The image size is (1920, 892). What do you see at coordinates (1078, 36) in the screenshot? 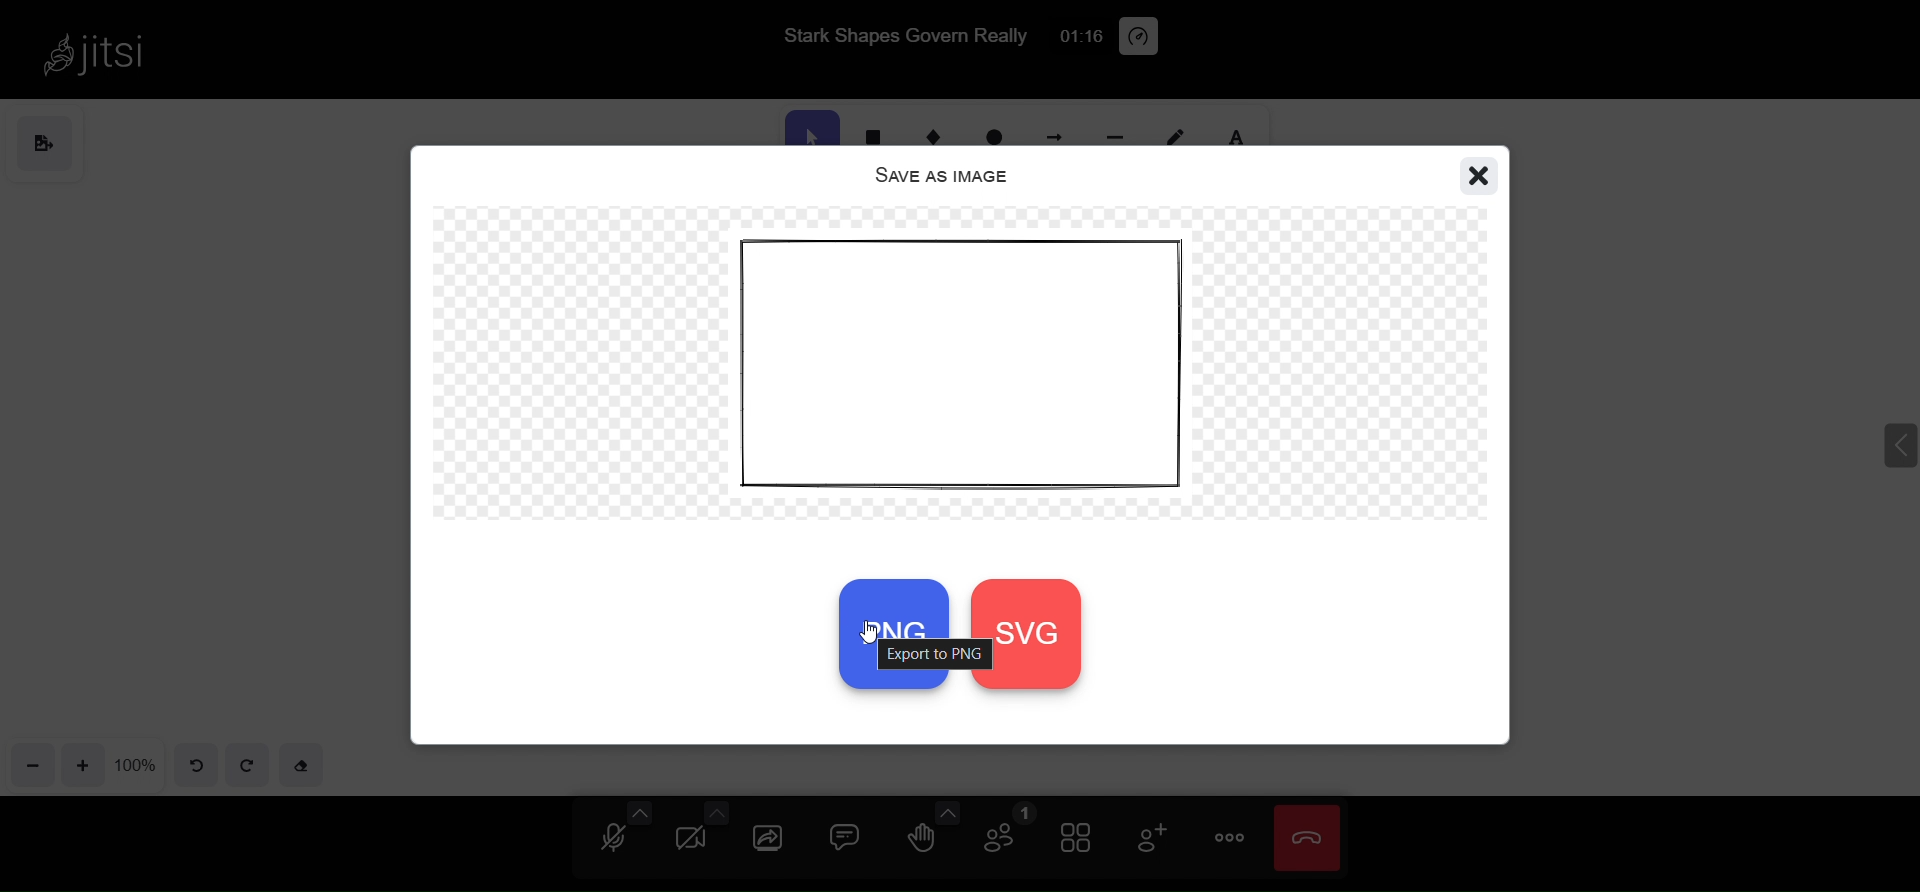
I see `01:10` at bounding box center [1078, 36].